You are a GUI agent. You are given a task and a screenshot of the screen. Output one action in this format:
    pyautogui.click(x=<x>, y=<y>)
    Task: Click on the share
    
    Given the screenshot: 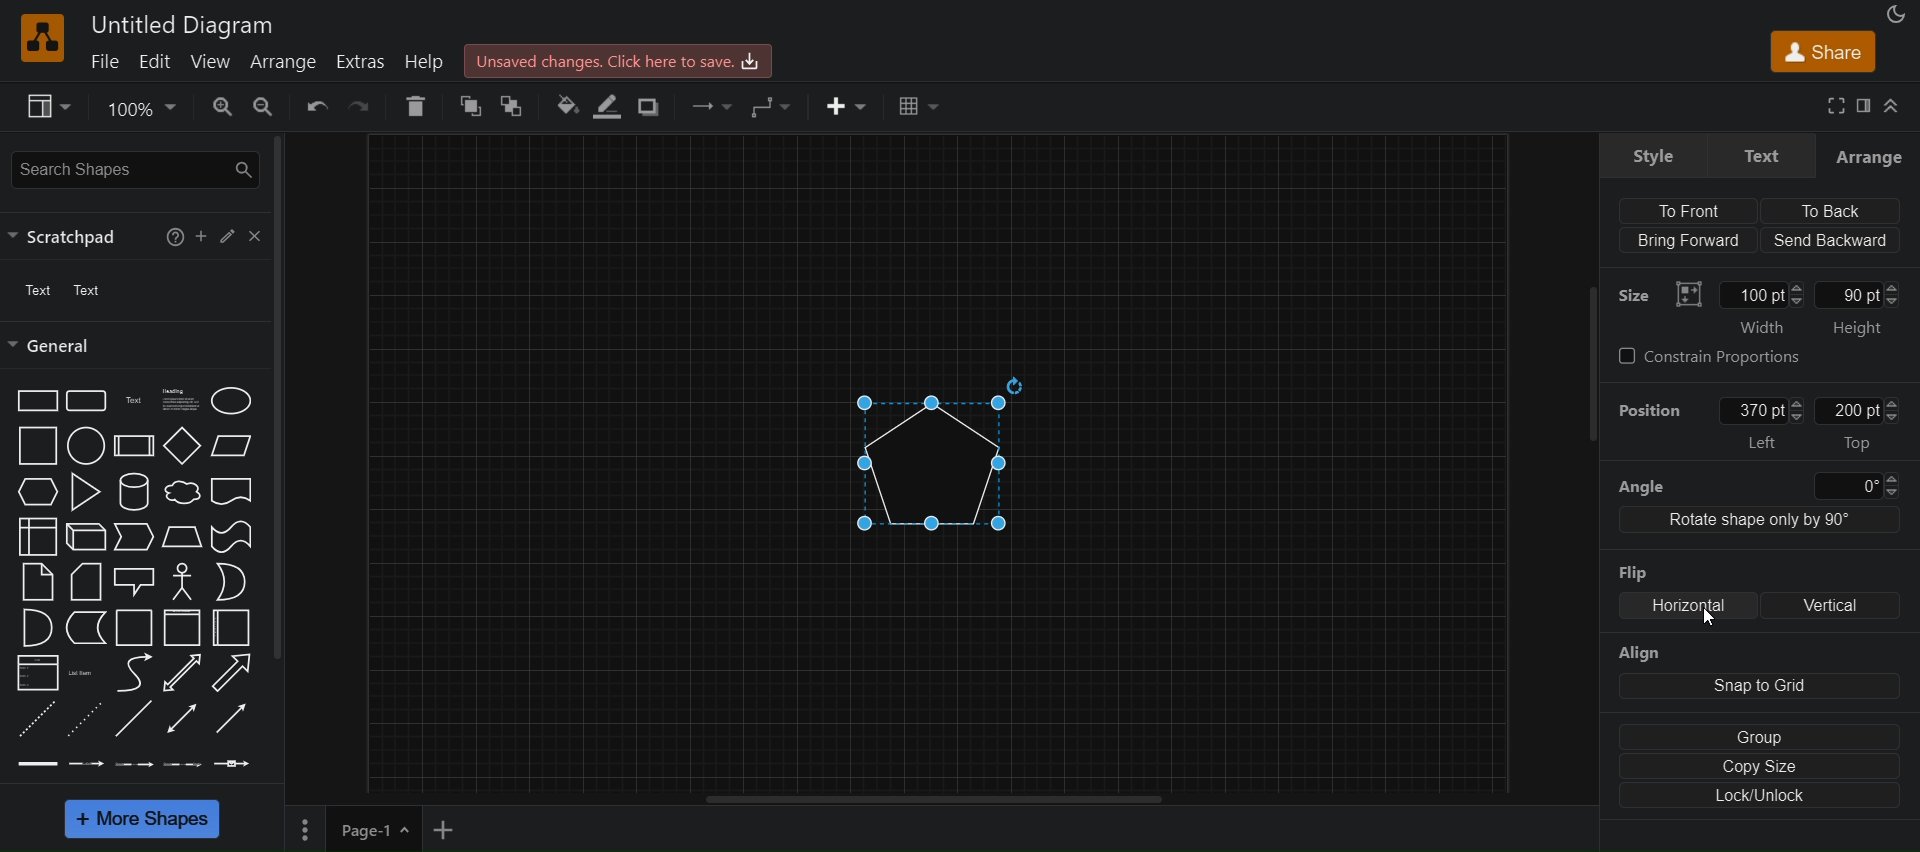 What is the action you would take?
    pyautogui.click(x=1823, y=51)
    